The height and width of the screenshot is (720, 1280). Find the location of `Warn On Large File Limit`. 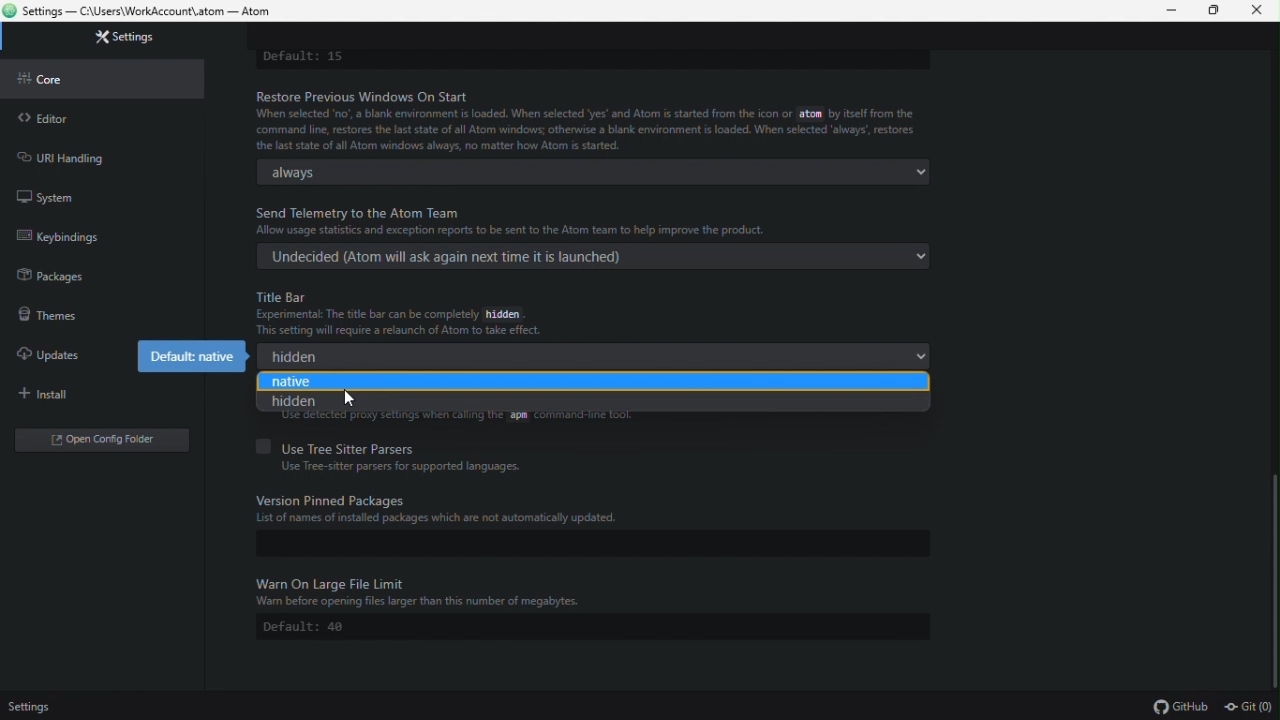

Warn On Large File Limit is located at coordinates (334, 582).